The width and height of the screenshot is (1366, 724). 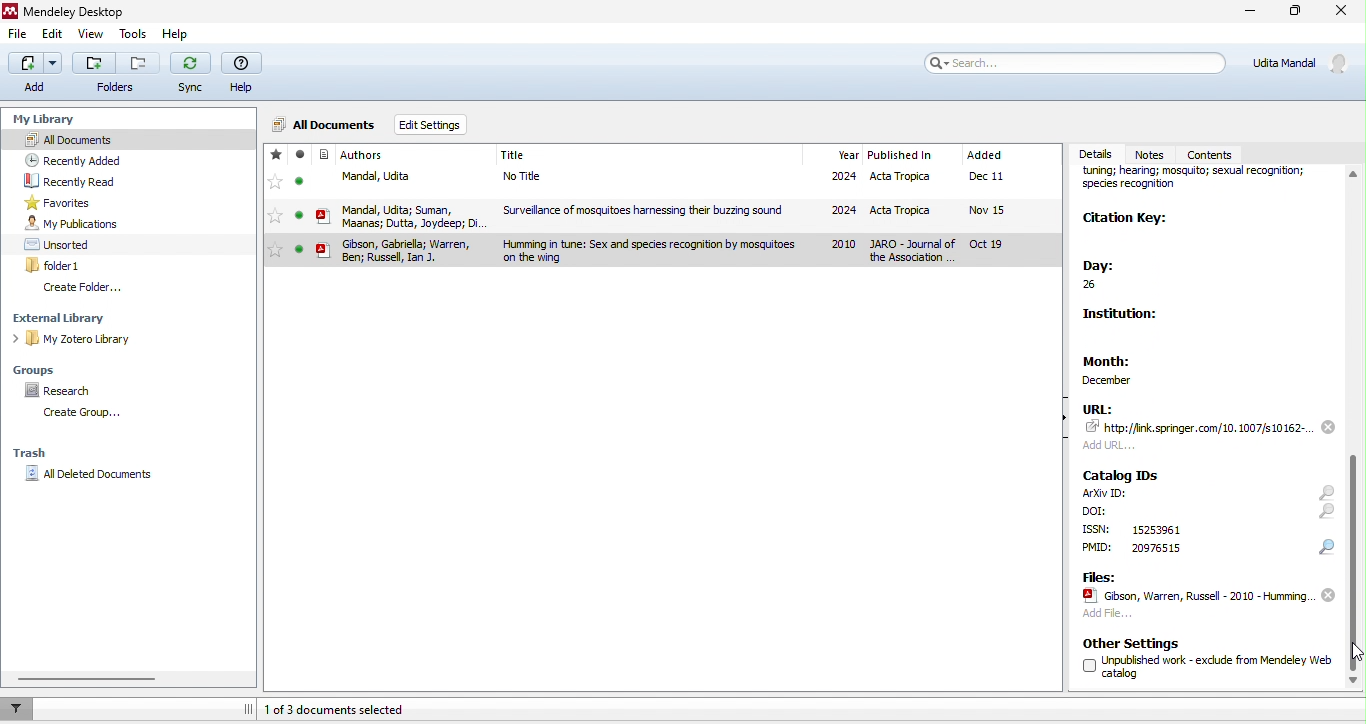 What do you see at coordinates (1127, 220) in the screenshot?
I see `citation key` at bounding box center [1127, 220].